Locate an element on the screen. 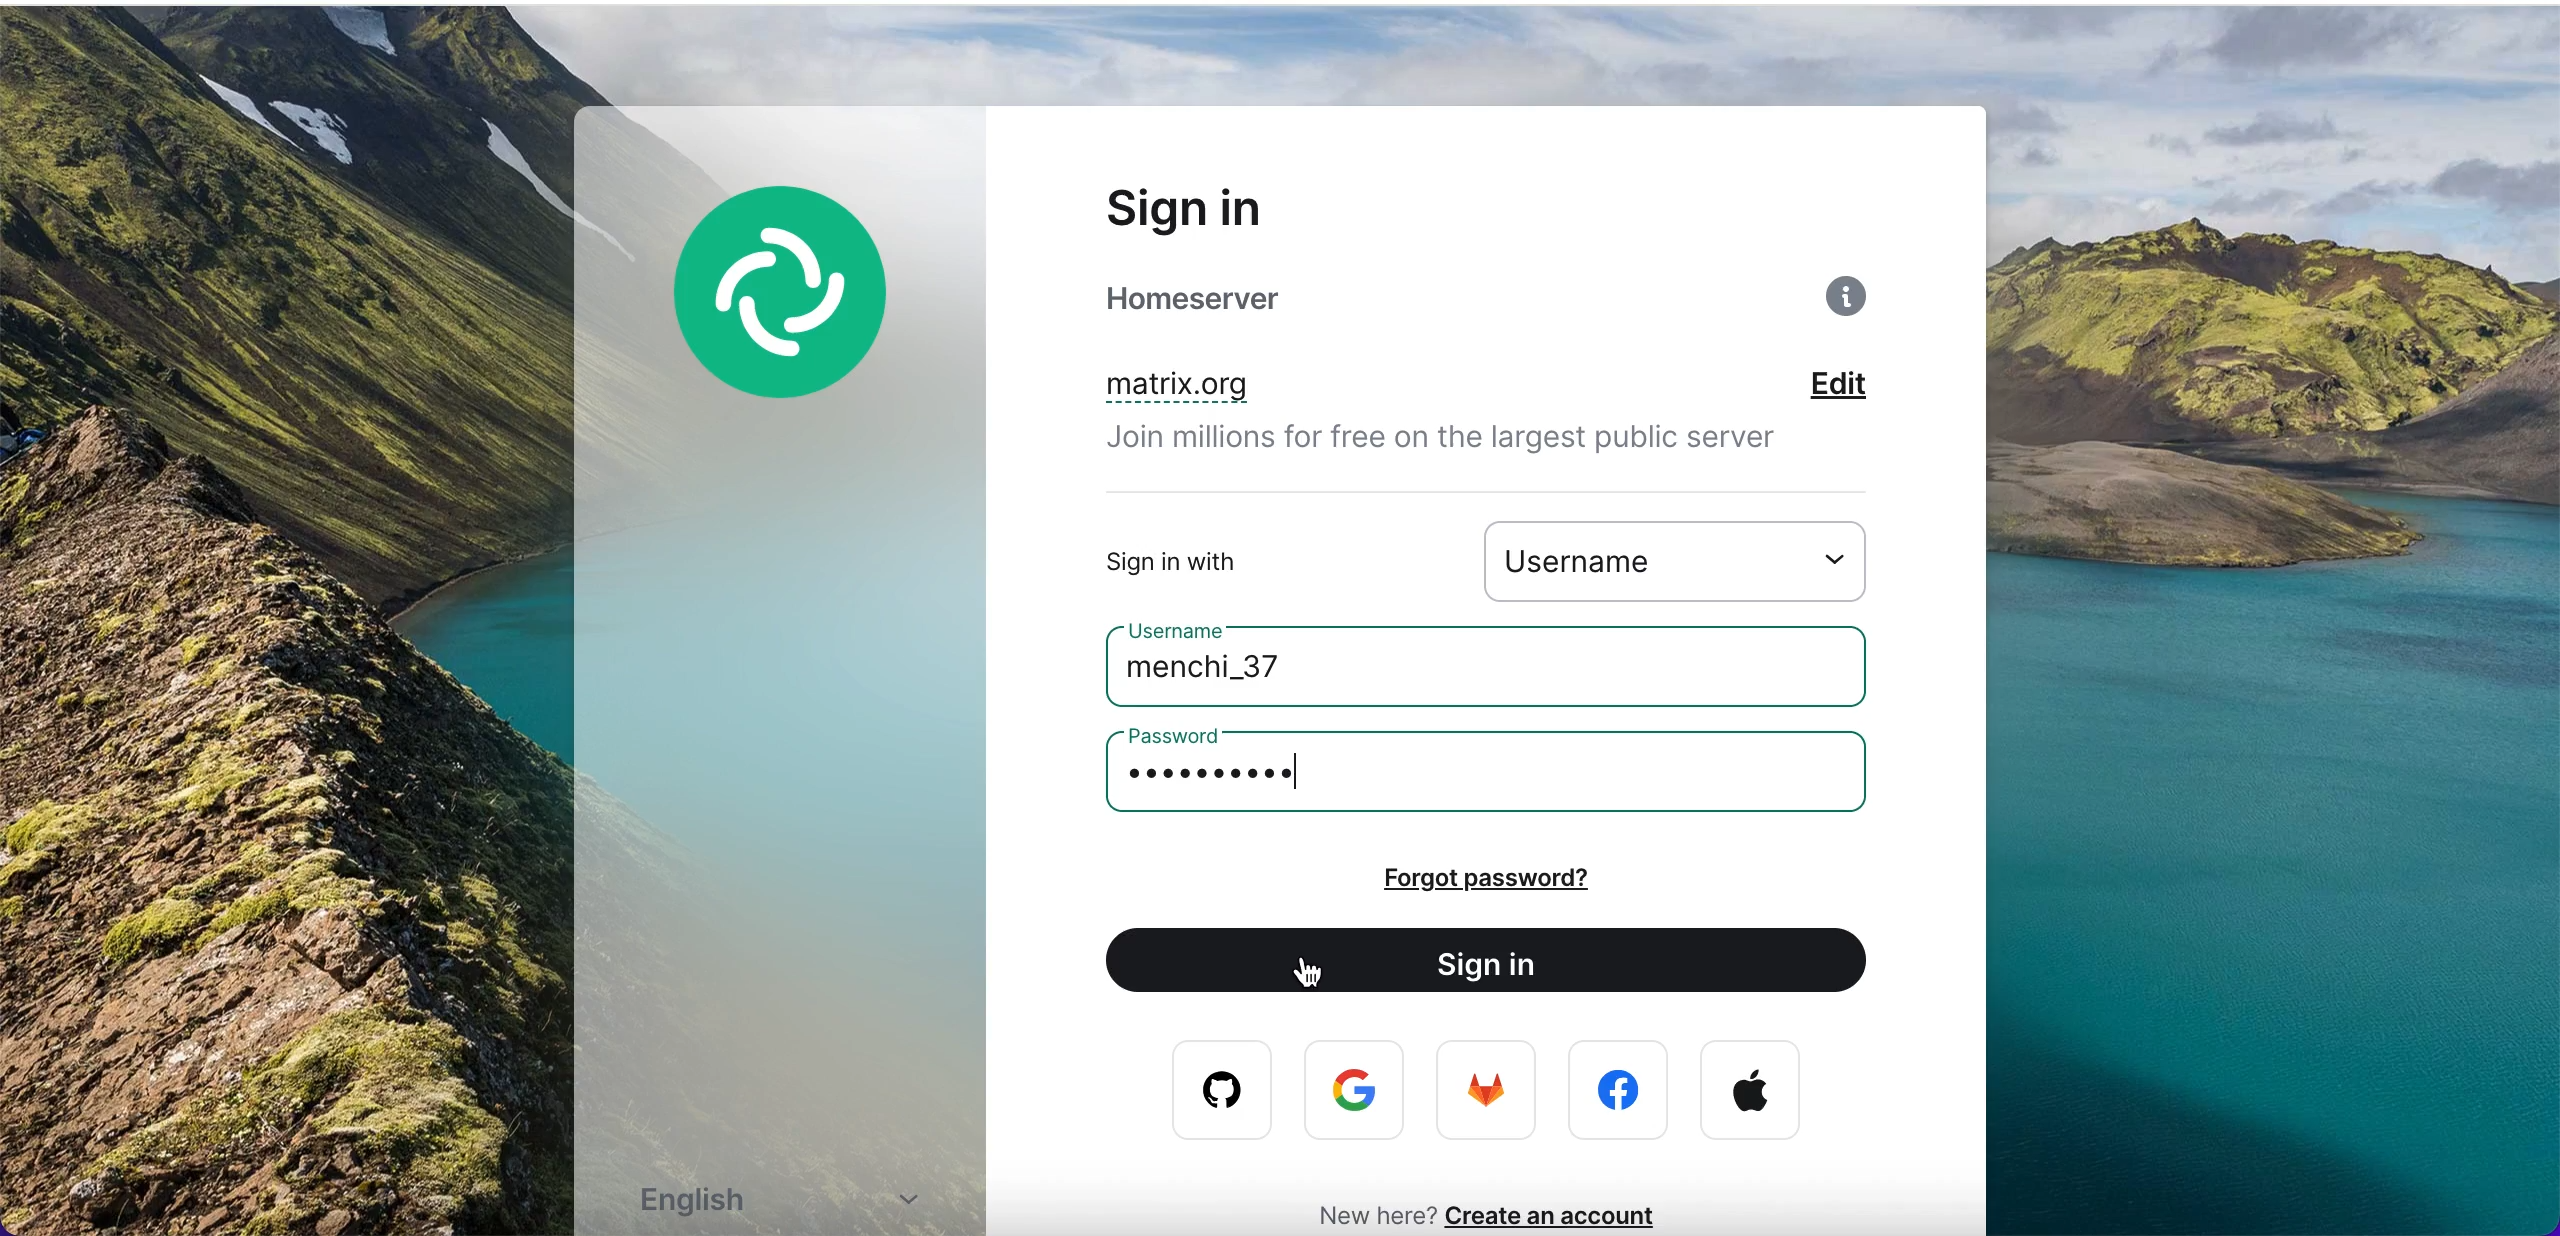 The width and height of the screenshot is (2560, 1236). element logo is located at coordinates (805, 321).